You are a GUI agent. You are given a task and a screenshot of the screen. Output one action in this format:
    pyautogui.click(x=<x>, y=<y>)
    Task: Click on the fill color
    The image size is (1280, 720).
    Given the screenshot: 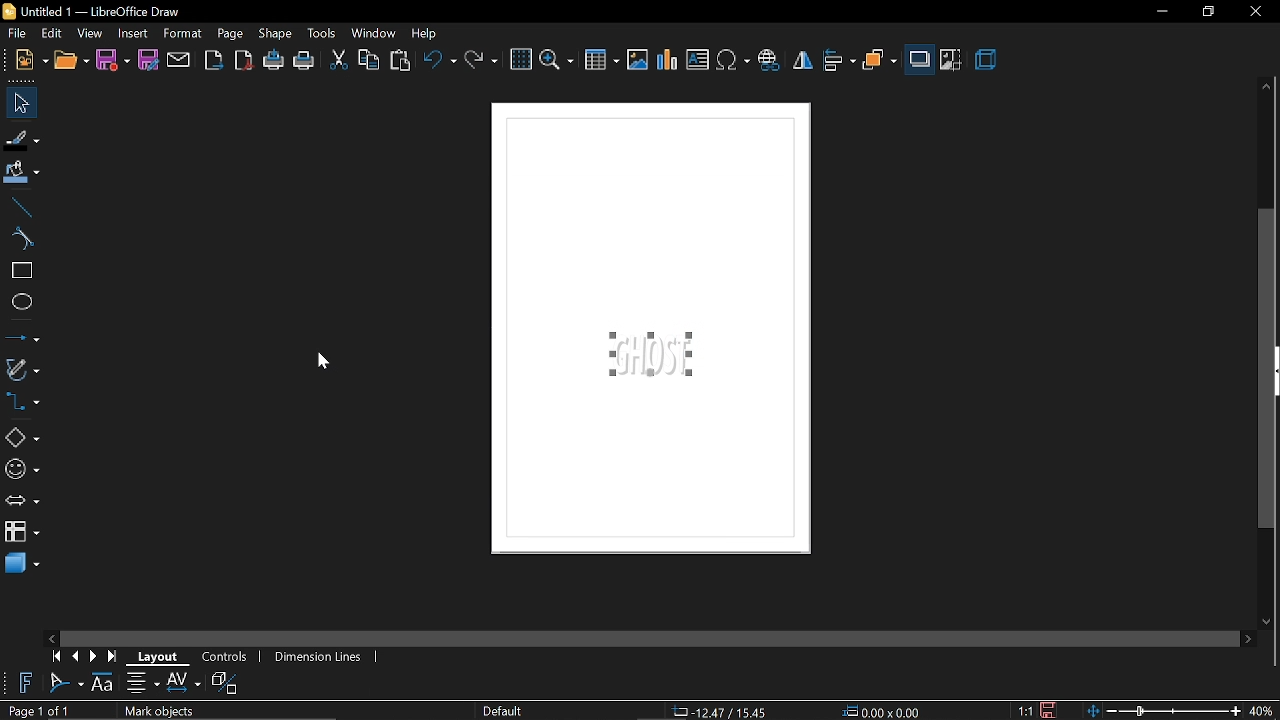 What is the action you would take?
    pyautogui.click(x=21, y=172)
    